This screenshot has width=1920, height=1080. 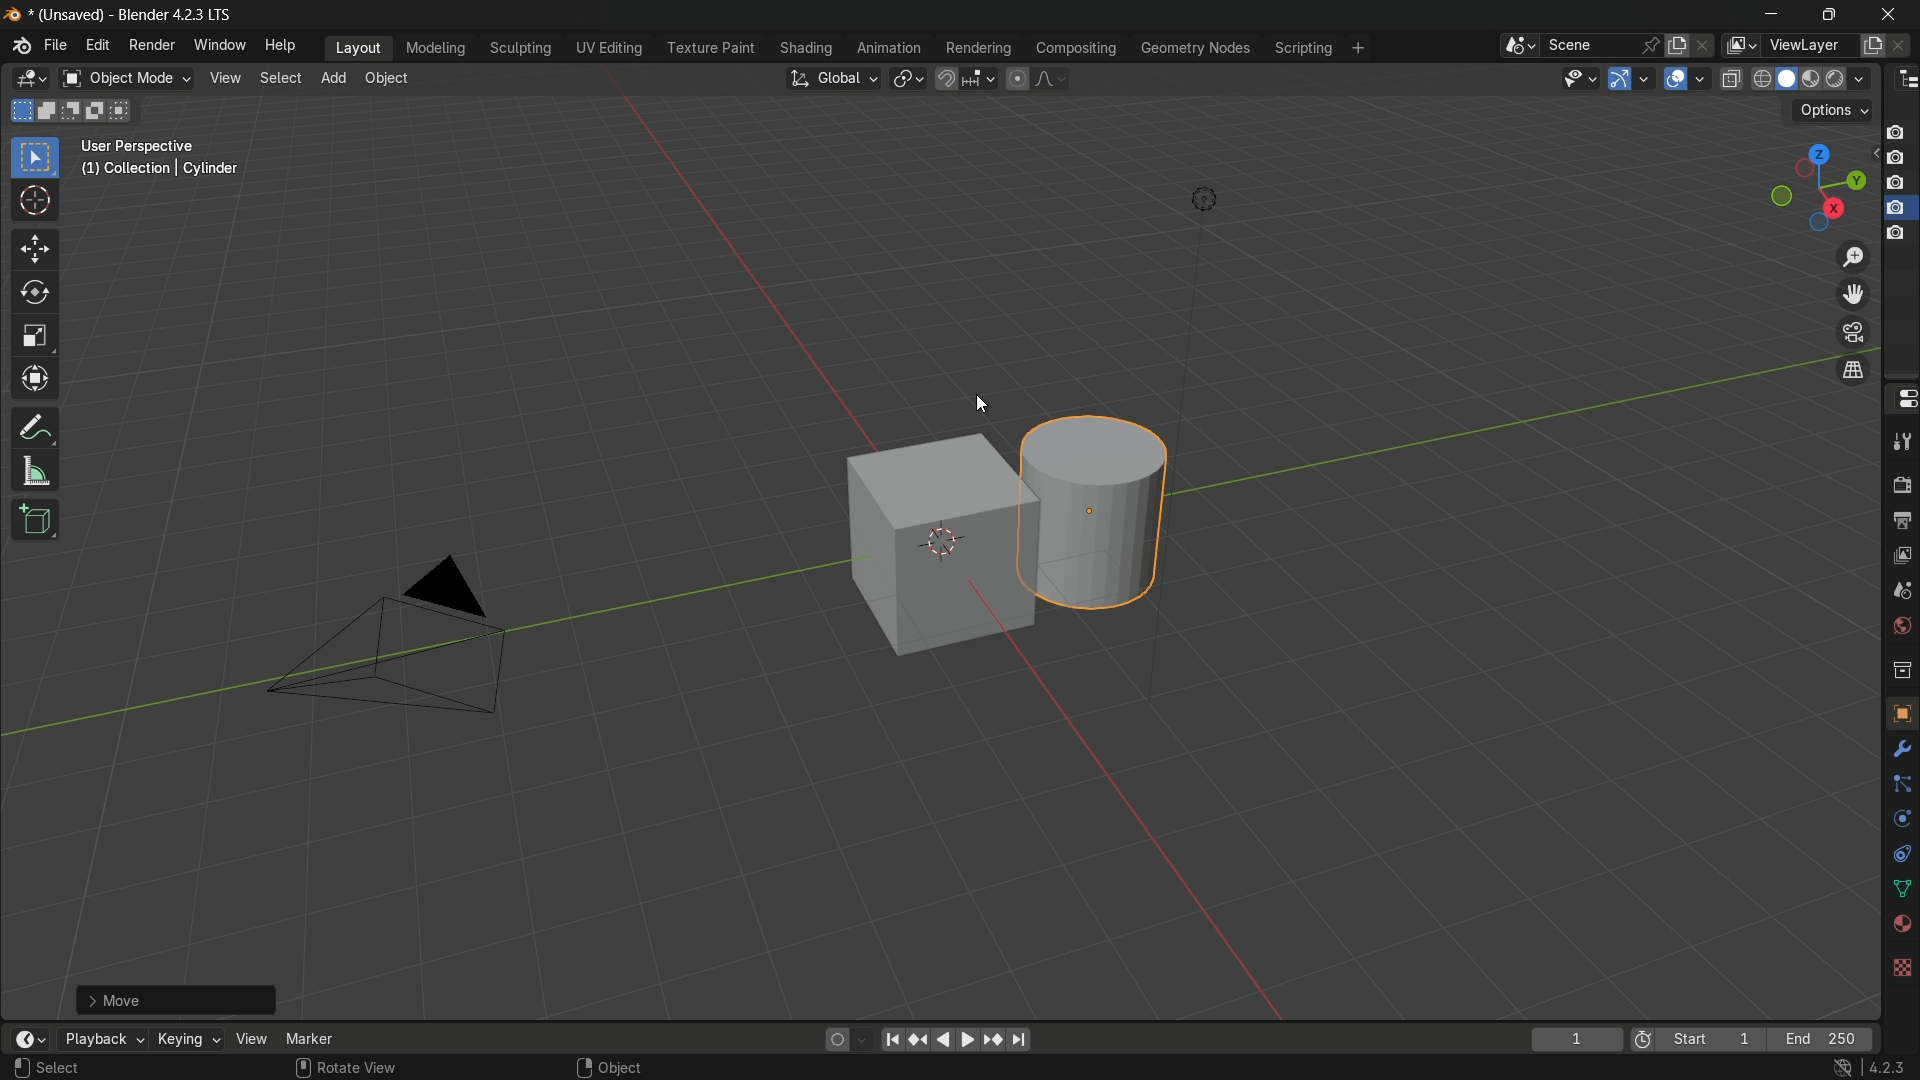 I want to click on overlays, so click(x=1704, y=78).